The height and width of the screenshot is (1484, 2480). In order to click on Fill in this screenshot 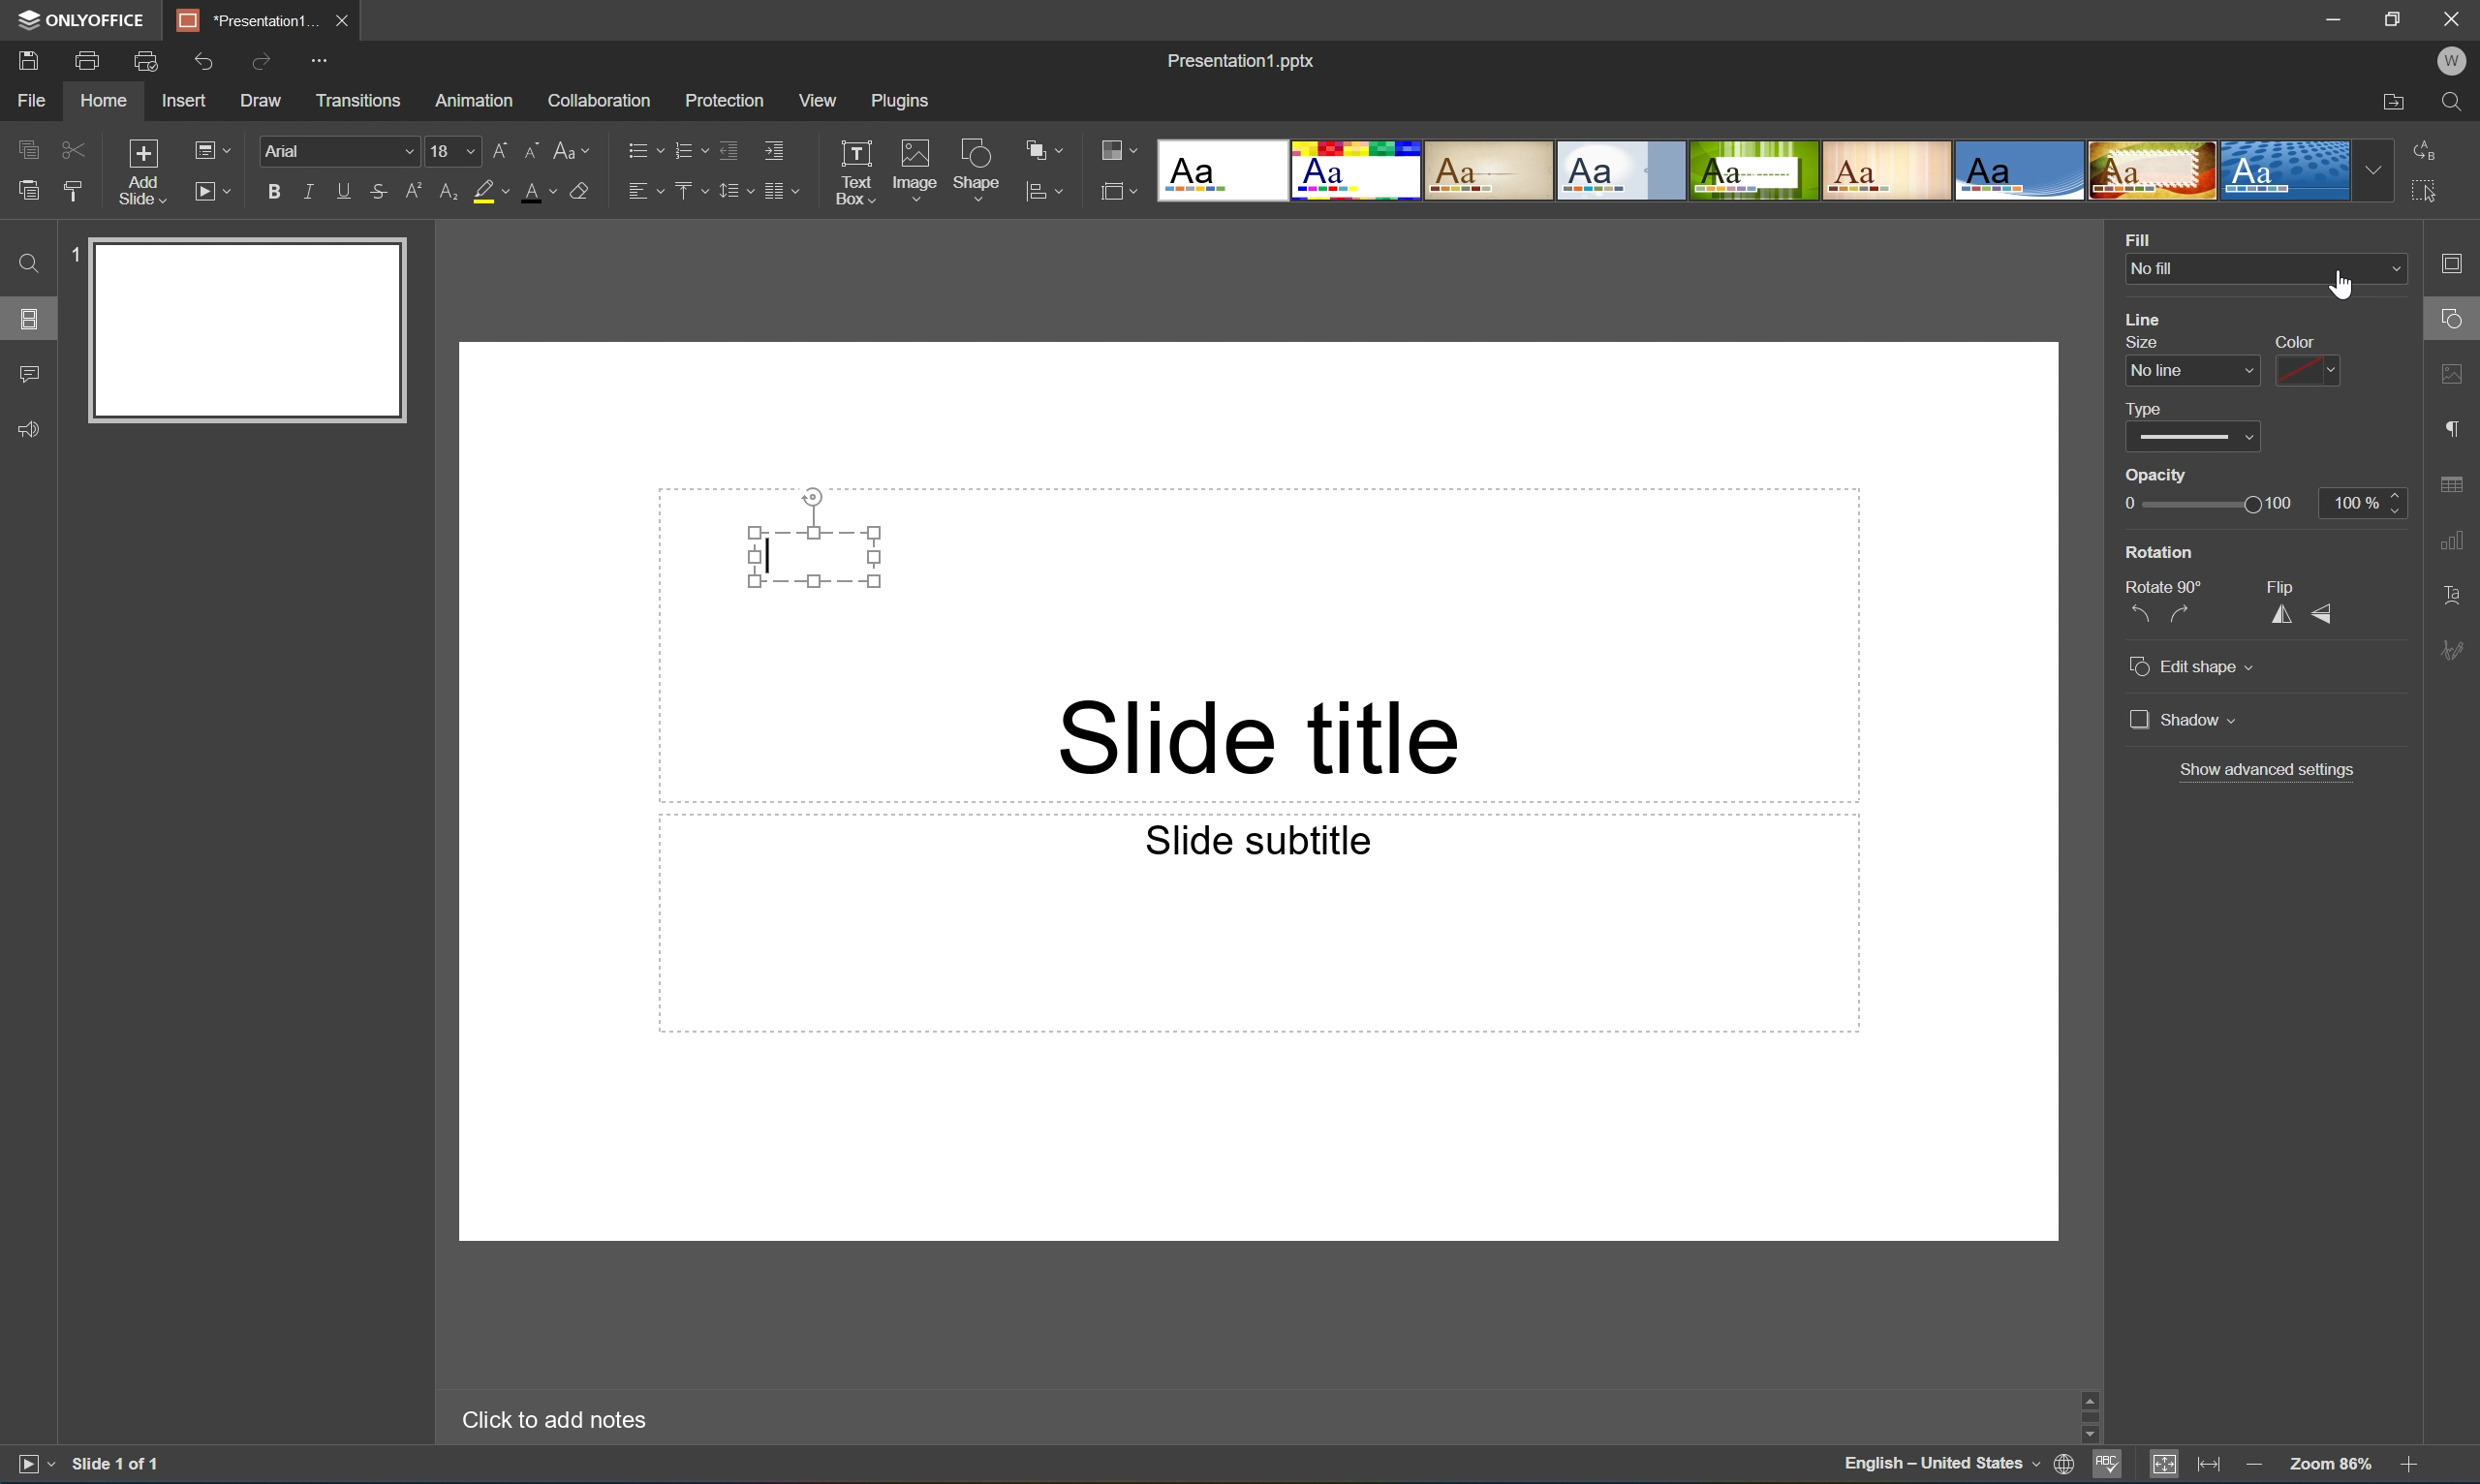, I will do `click(2138, 236)`.